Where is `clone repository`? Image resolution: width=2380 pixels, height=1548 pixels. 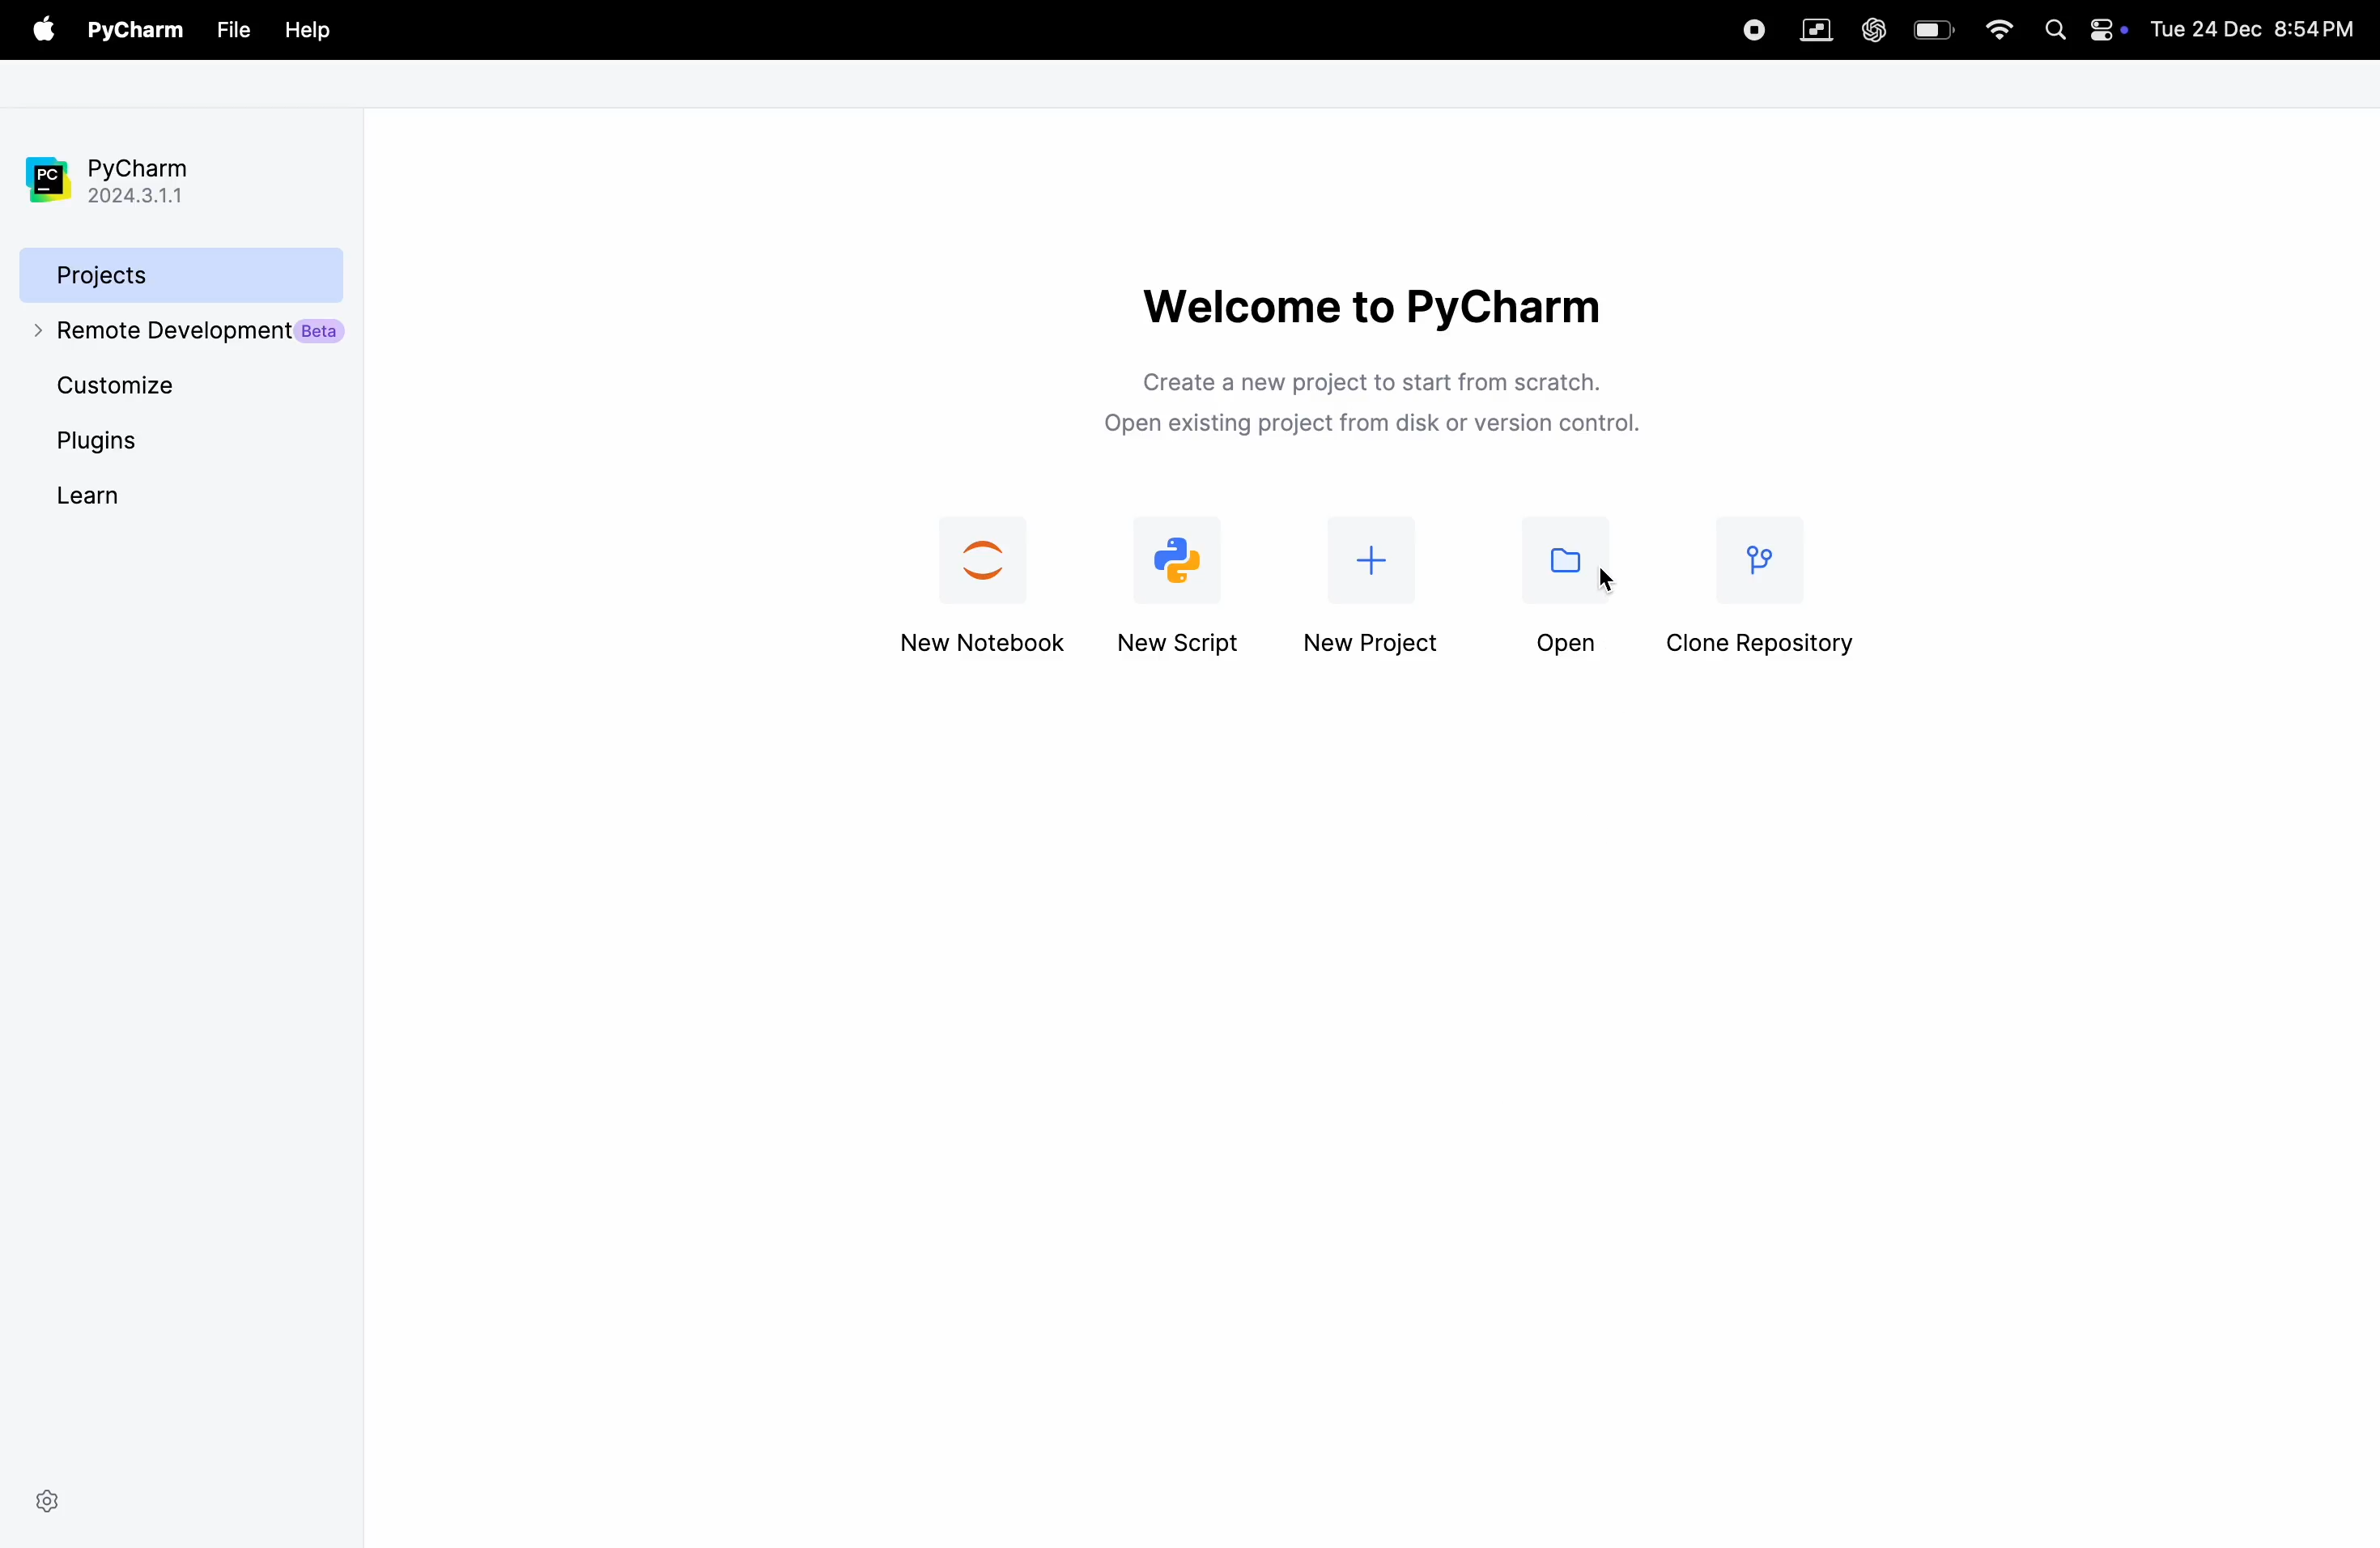
clone repository is located at coordinates (1775, 578).